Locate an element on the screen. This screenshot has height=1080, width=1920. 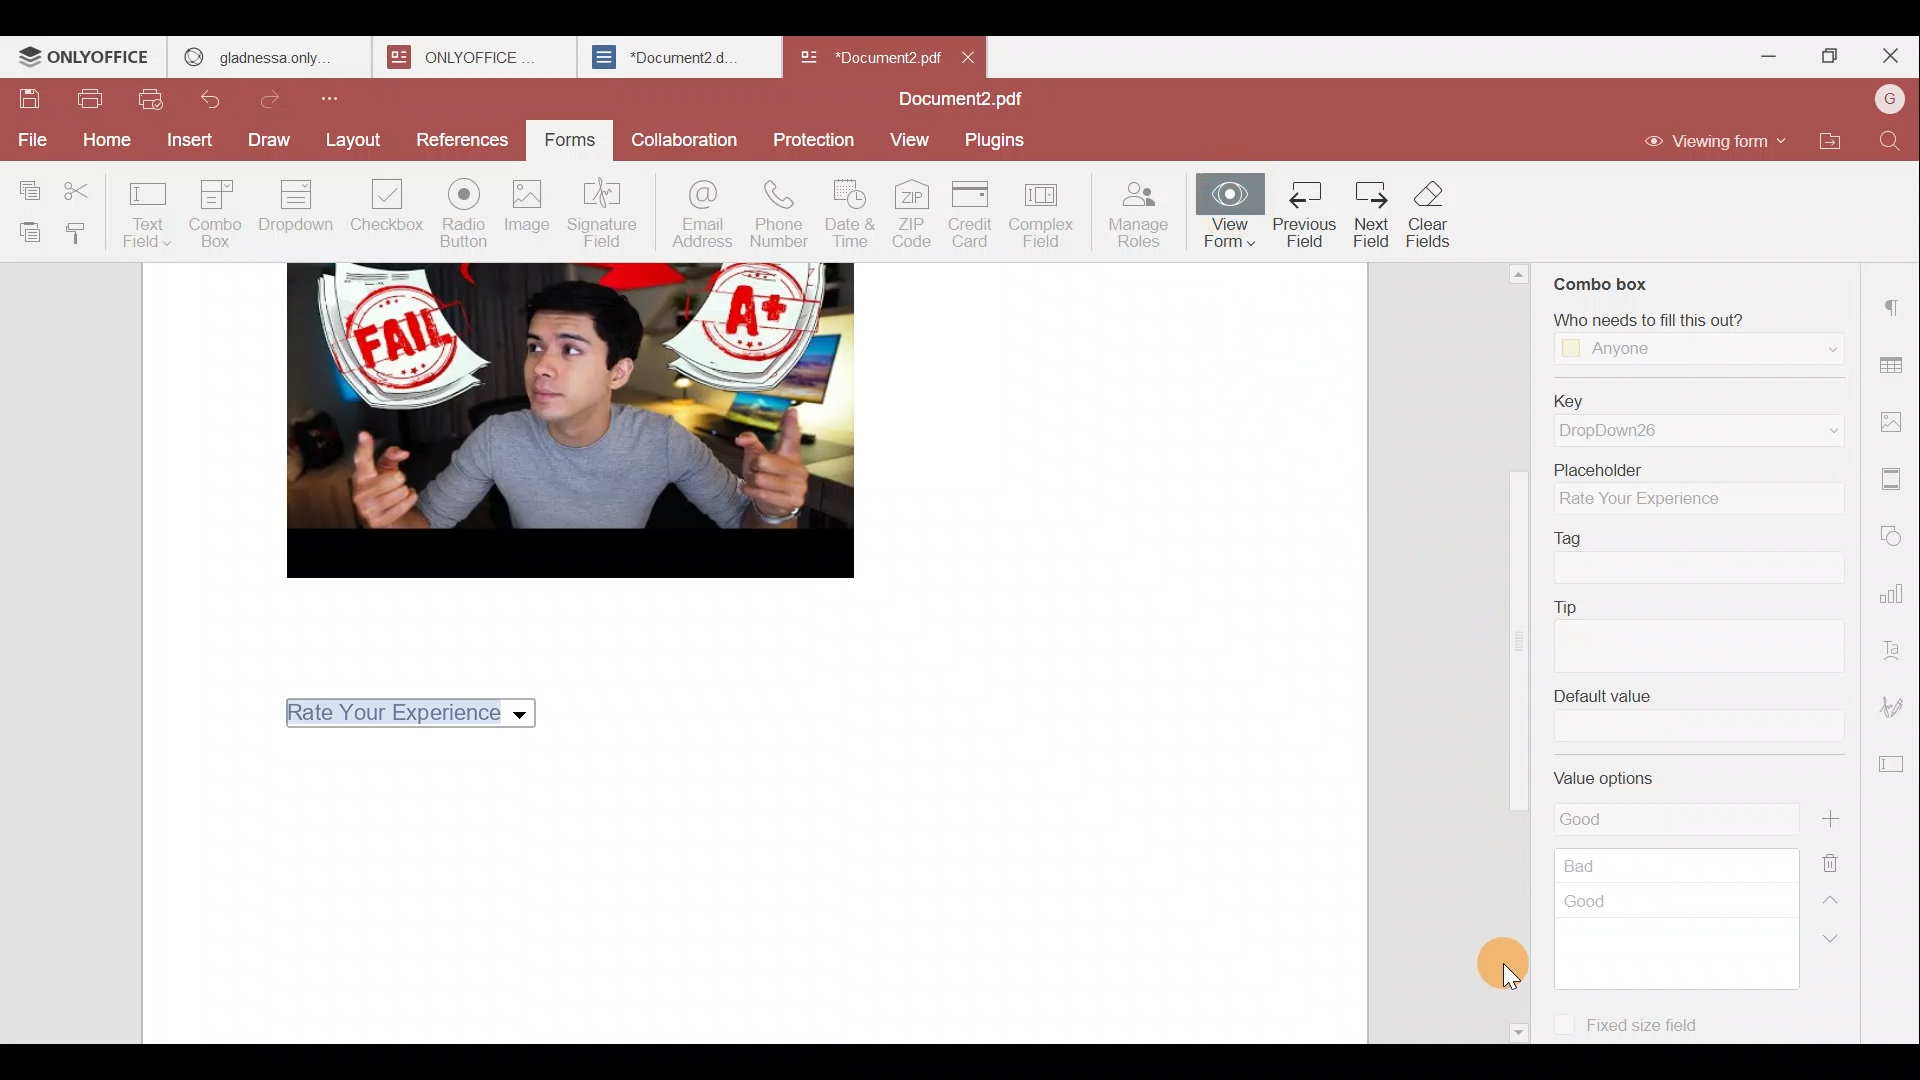
Tag is located at coordinates (1702, 557).